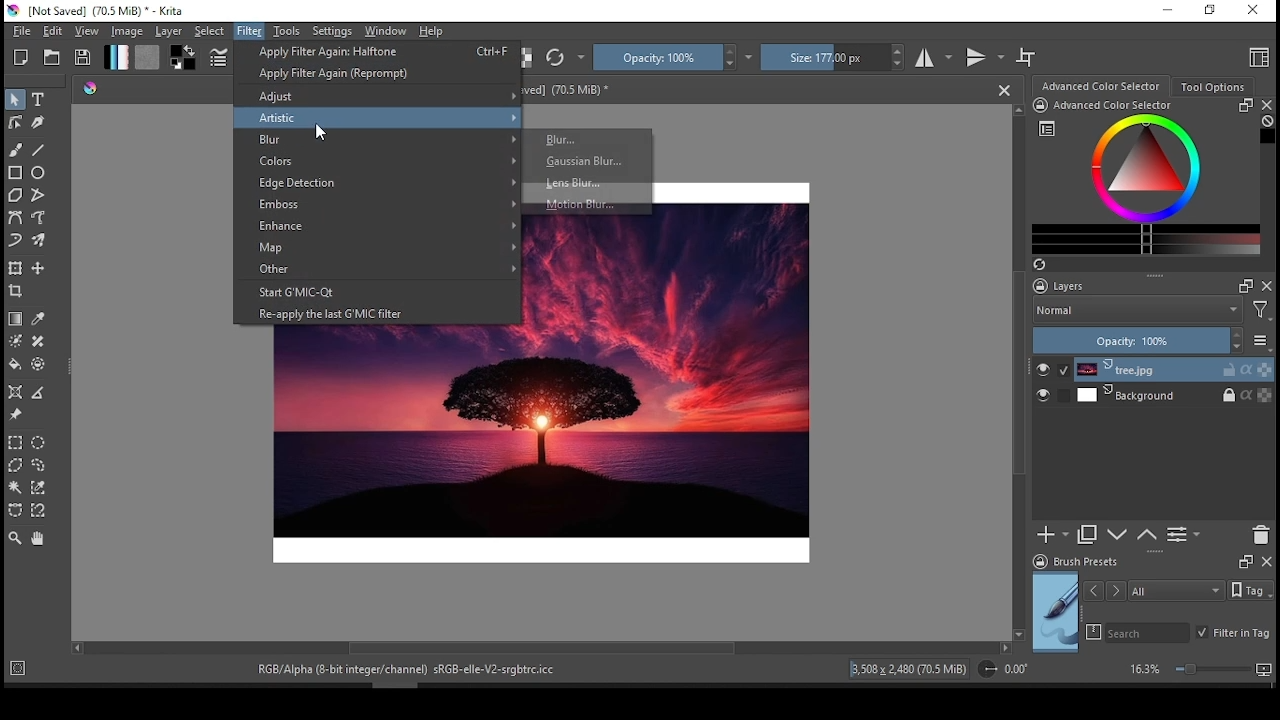 This screenshot has width=1280, height=720. What do you see at coordinates (16, 241) in the screenshot?
I see `dynamic brush tool` at bounding box center [16, 241].